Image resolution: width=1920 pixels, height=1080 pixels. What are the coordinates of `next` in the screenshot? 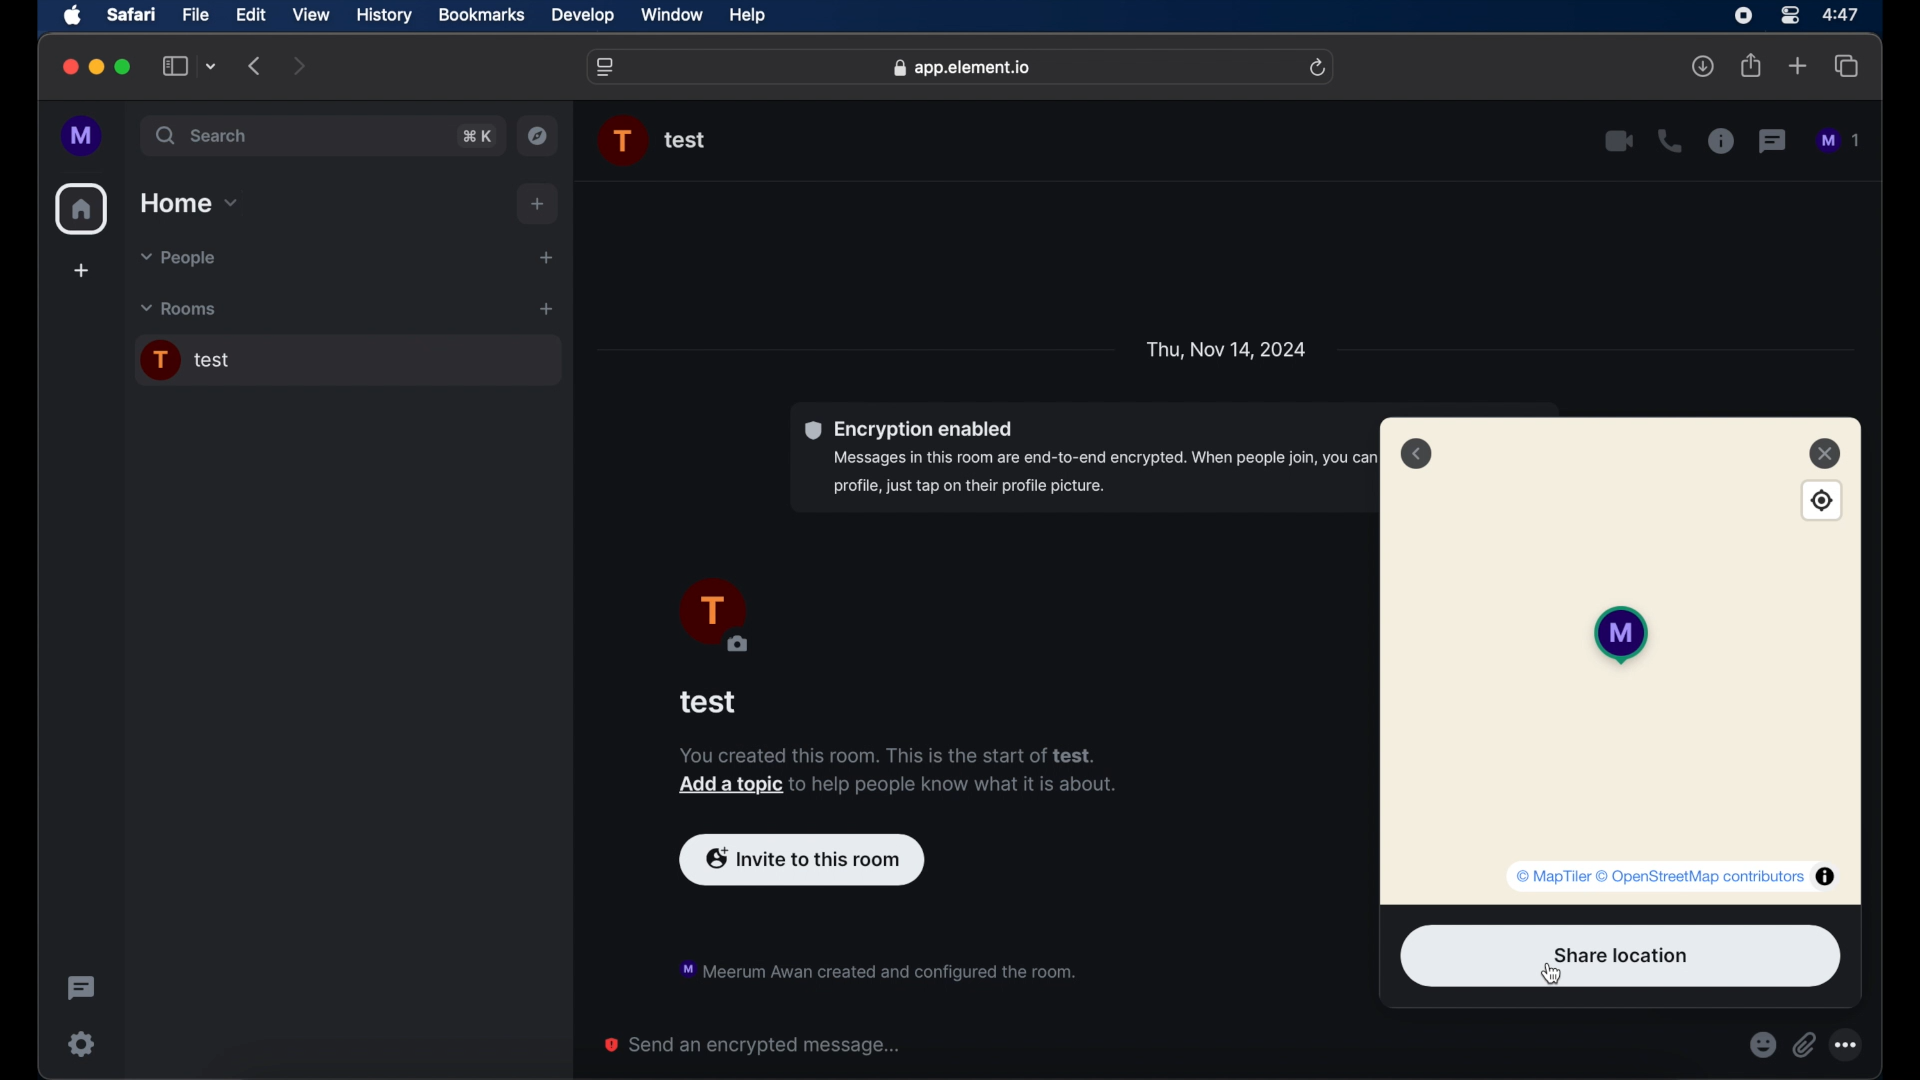 It's located at (300, 65).